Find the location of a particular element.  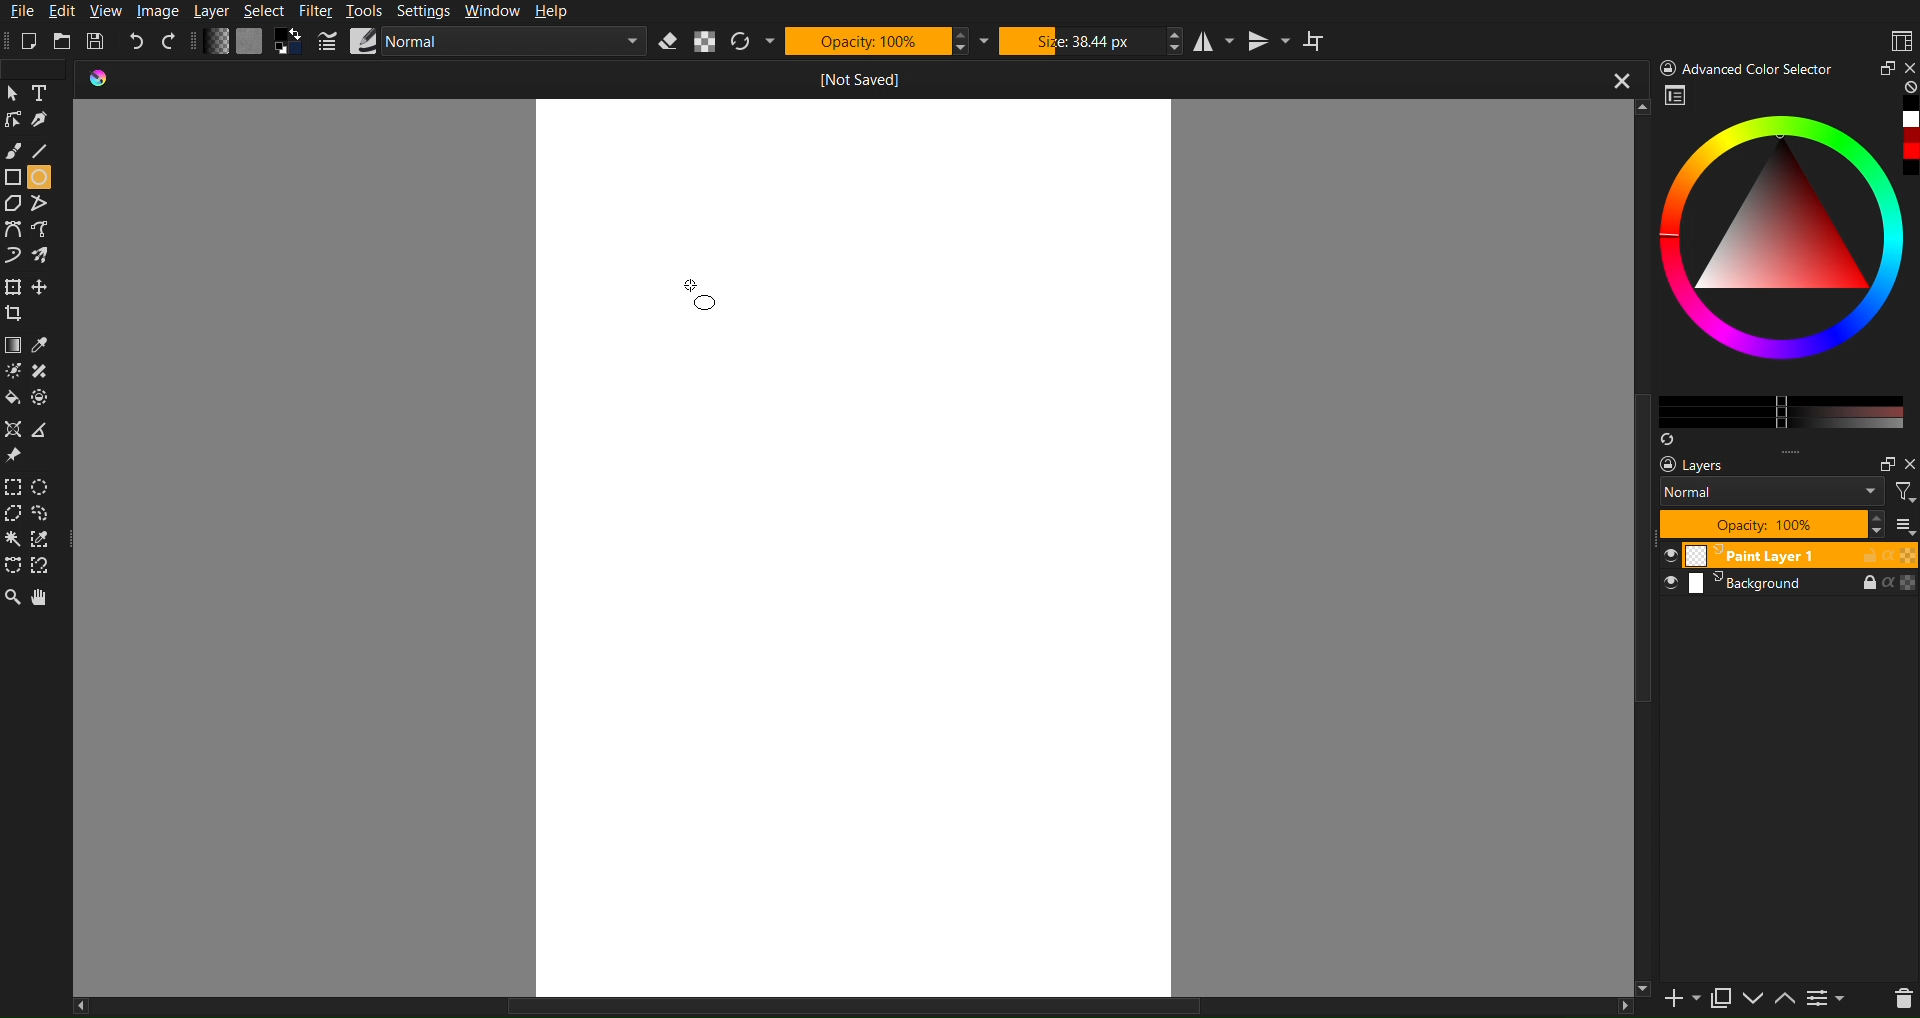

Redo is located at coordinates (170, 41).